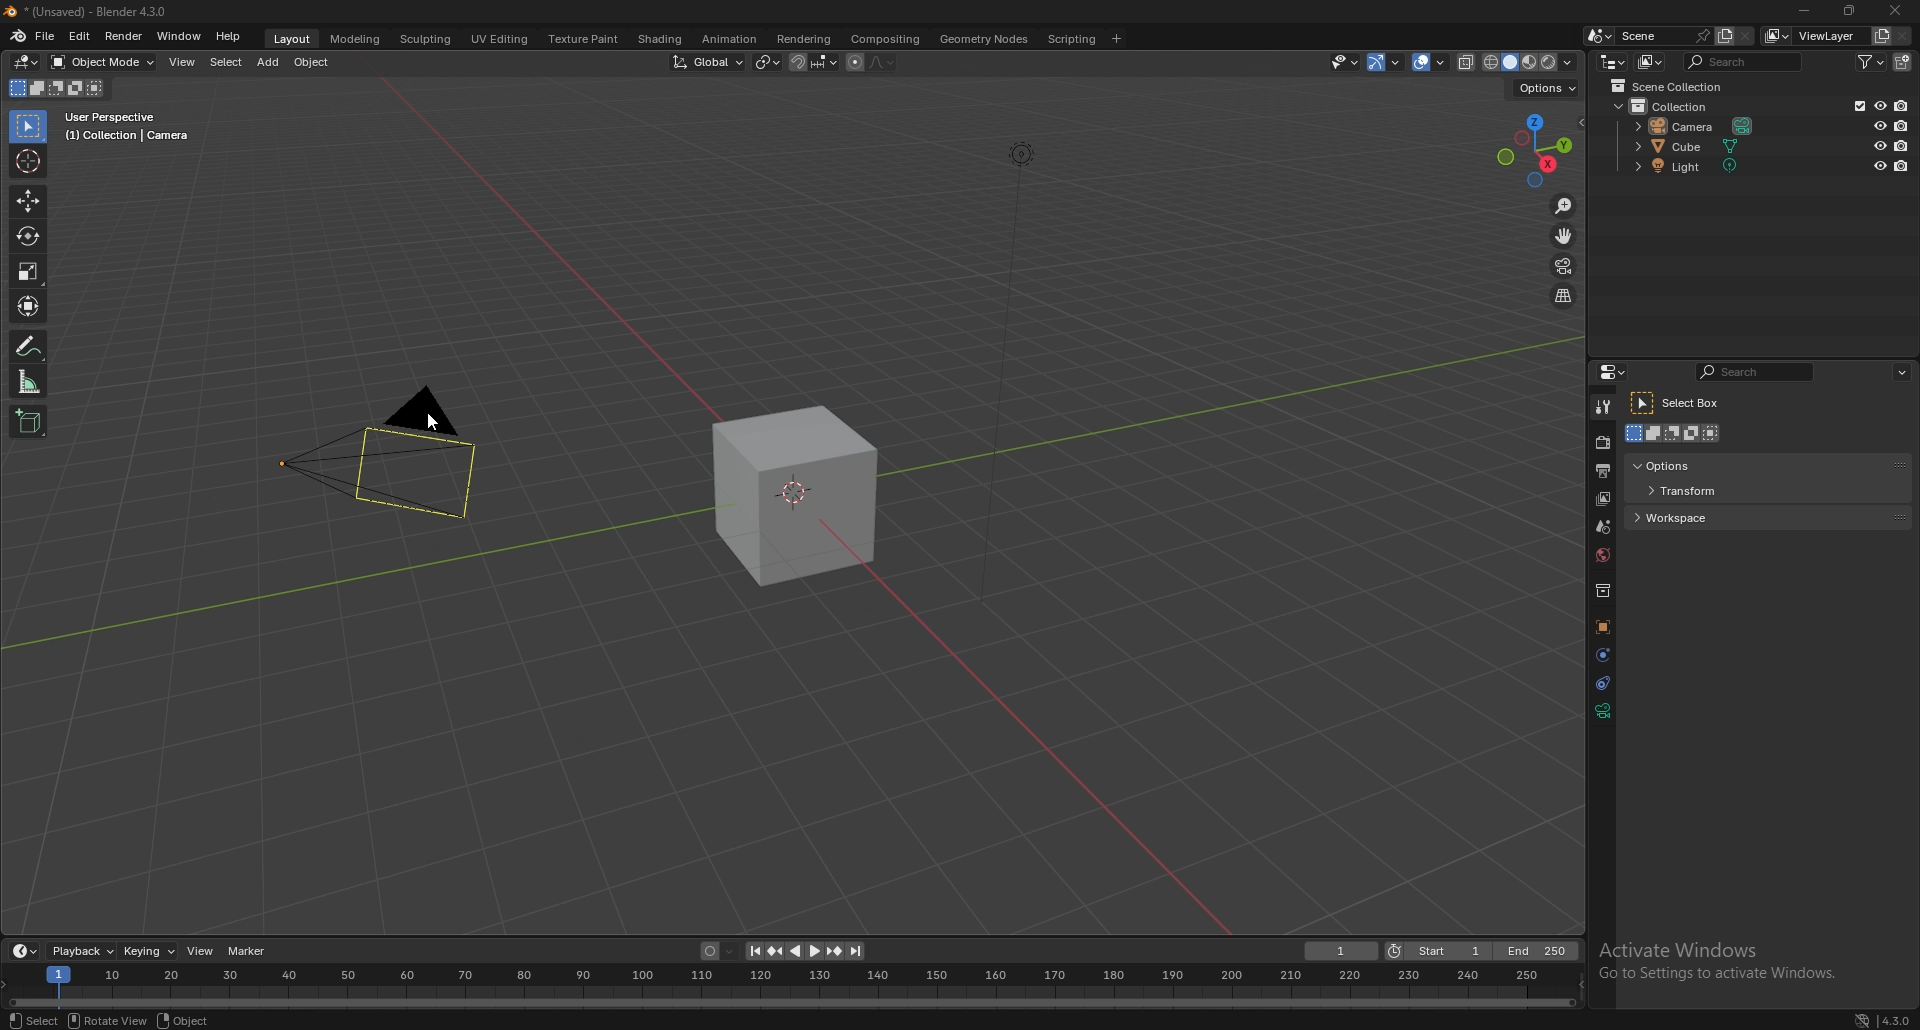 This screenshot has height=1030, width=1920. What do you see at coordinates (792, 496) in the screenshot?
I see `cube` at bounding box center [792, 496].